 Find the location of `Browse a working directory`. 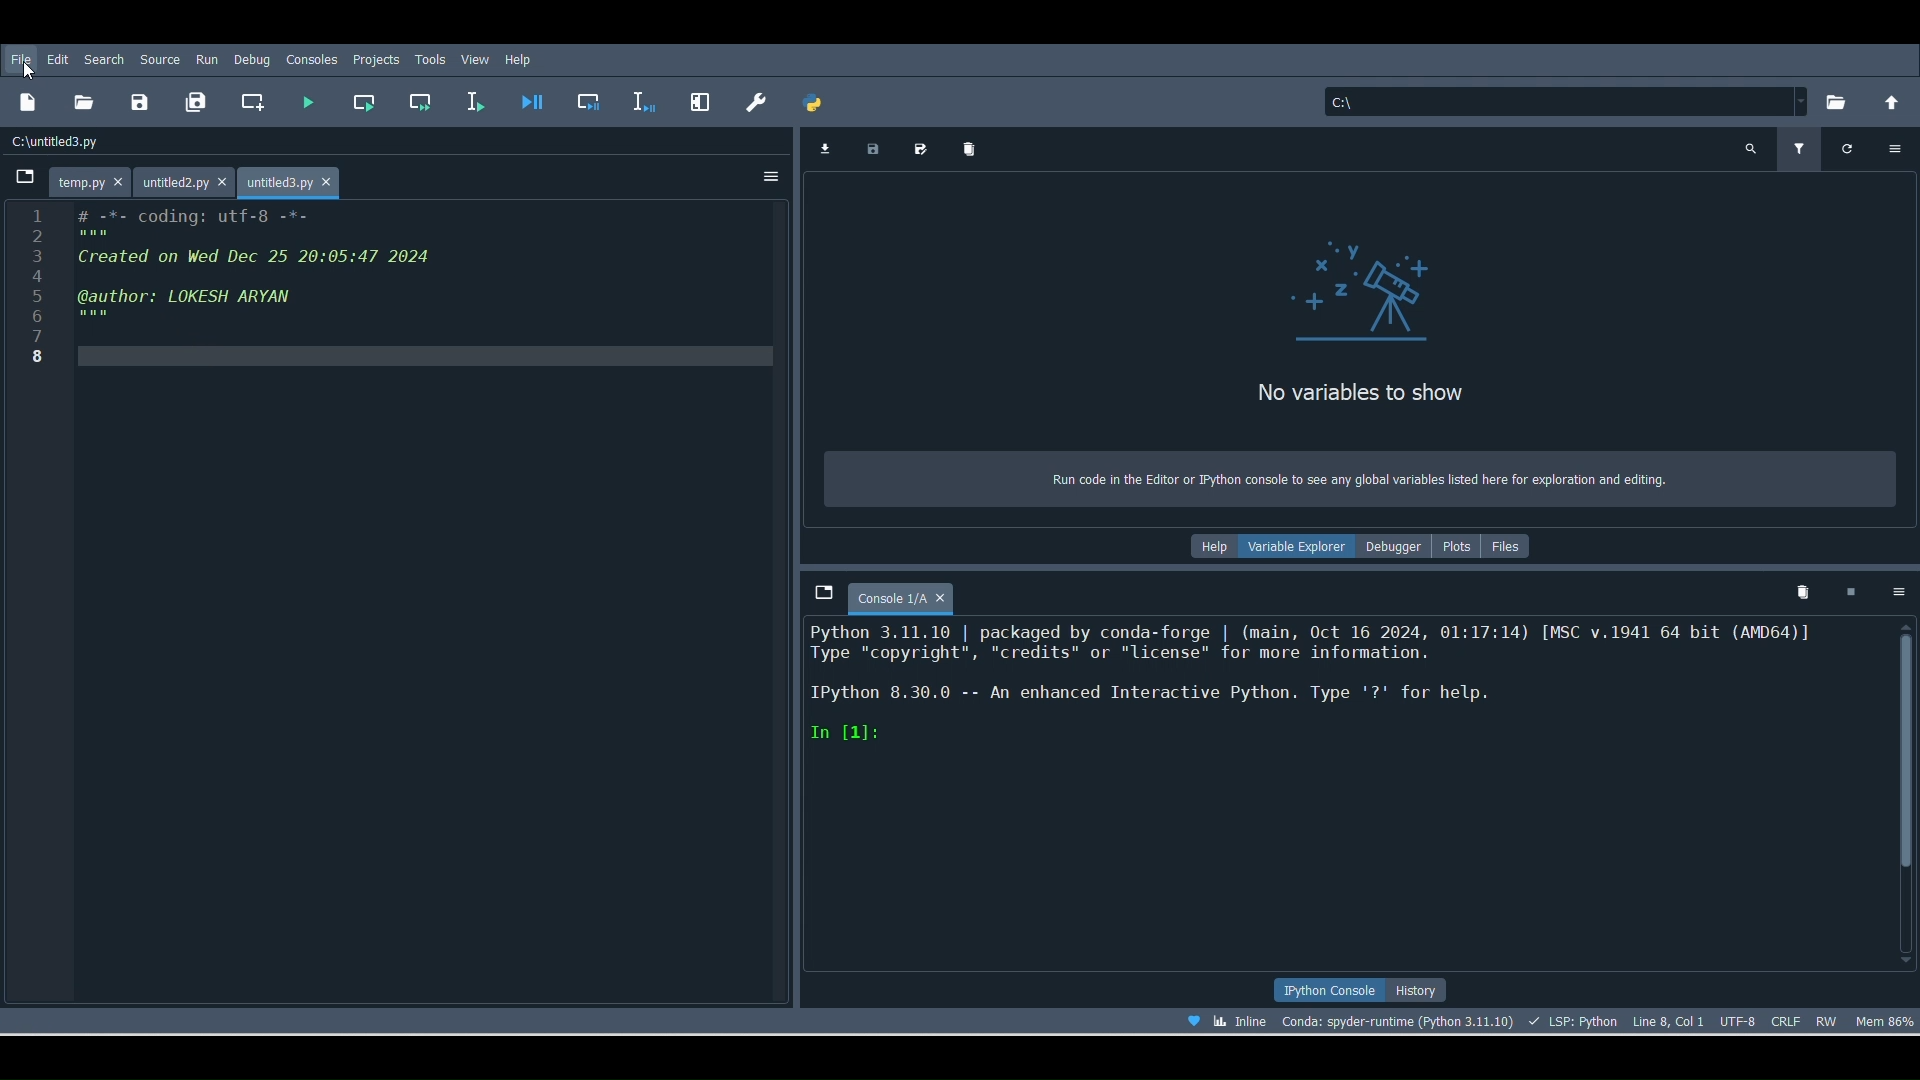

Browse a working directory is located at coordinates (1835, 103).